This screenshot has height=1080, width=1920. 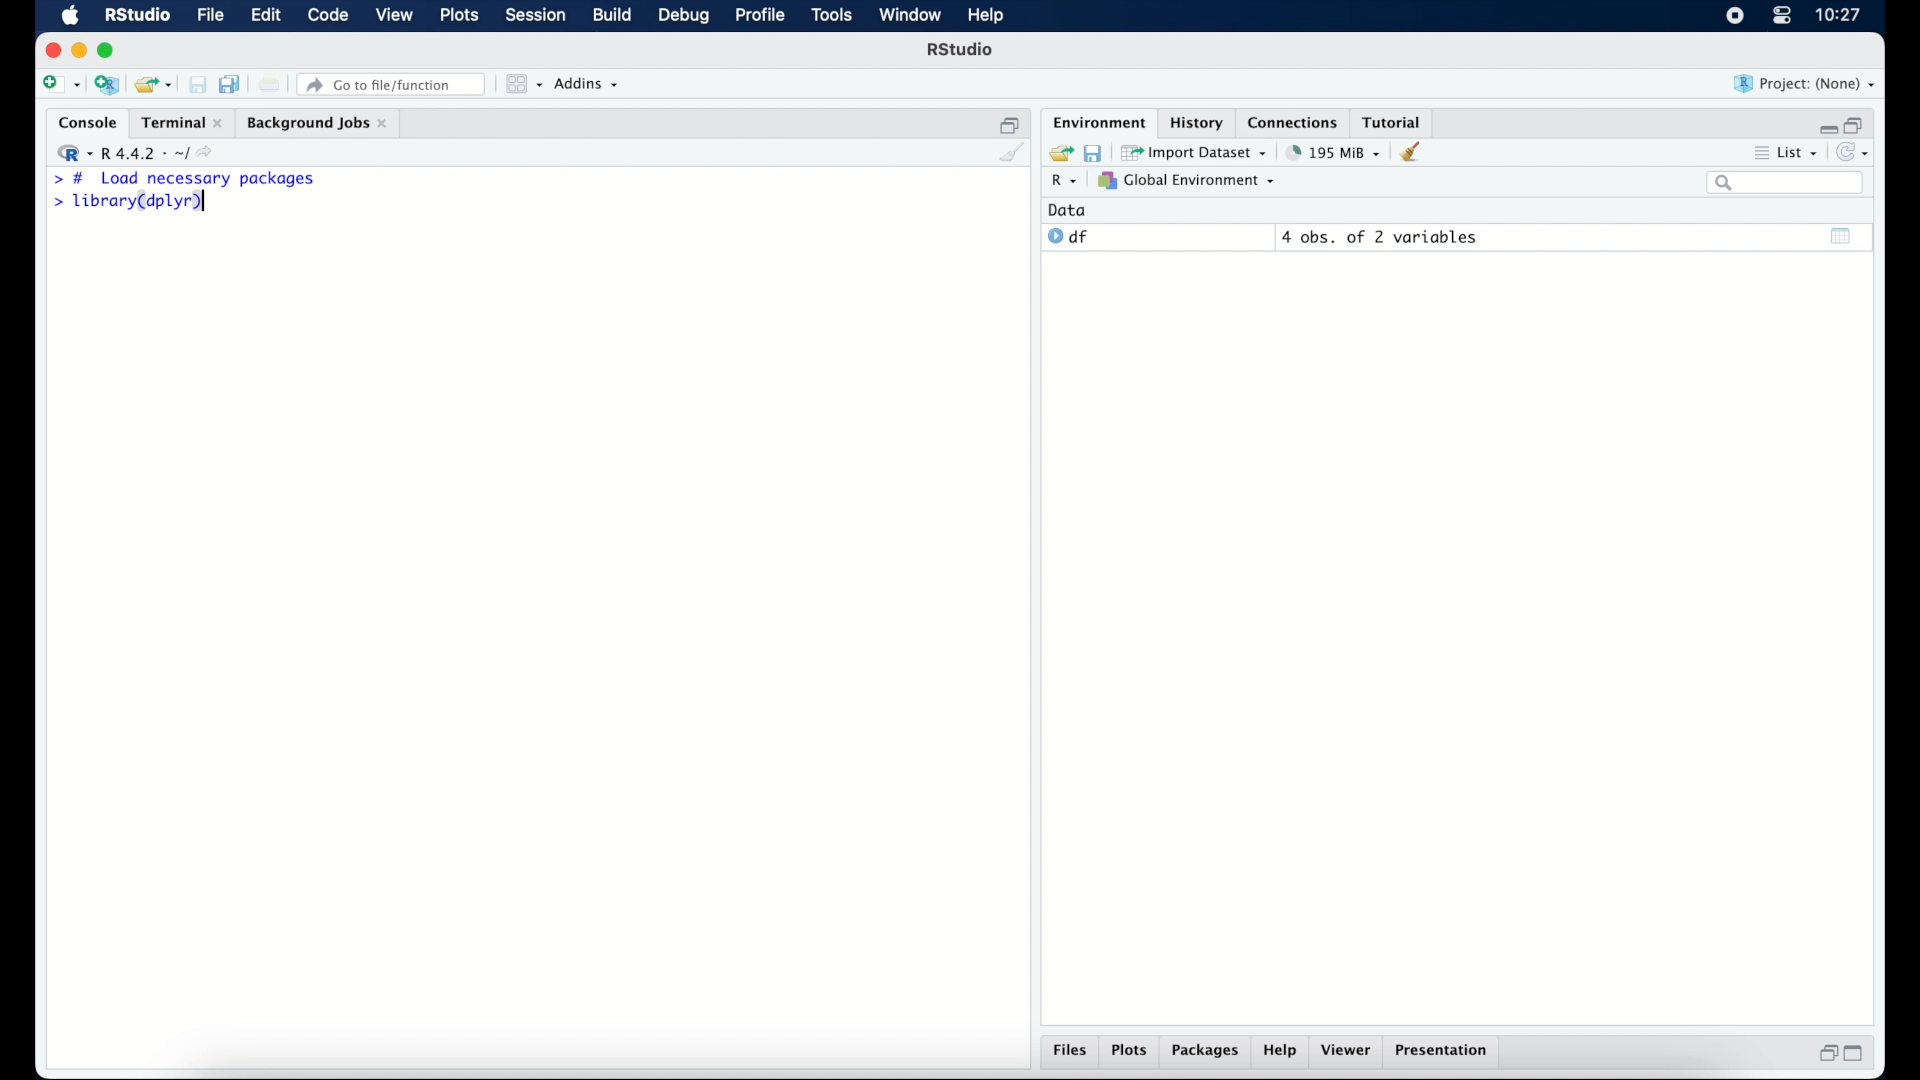 What do you see at coordinates (152, 85) in the screenshot?
I see `load existing project` at bounding box center [152, 85].